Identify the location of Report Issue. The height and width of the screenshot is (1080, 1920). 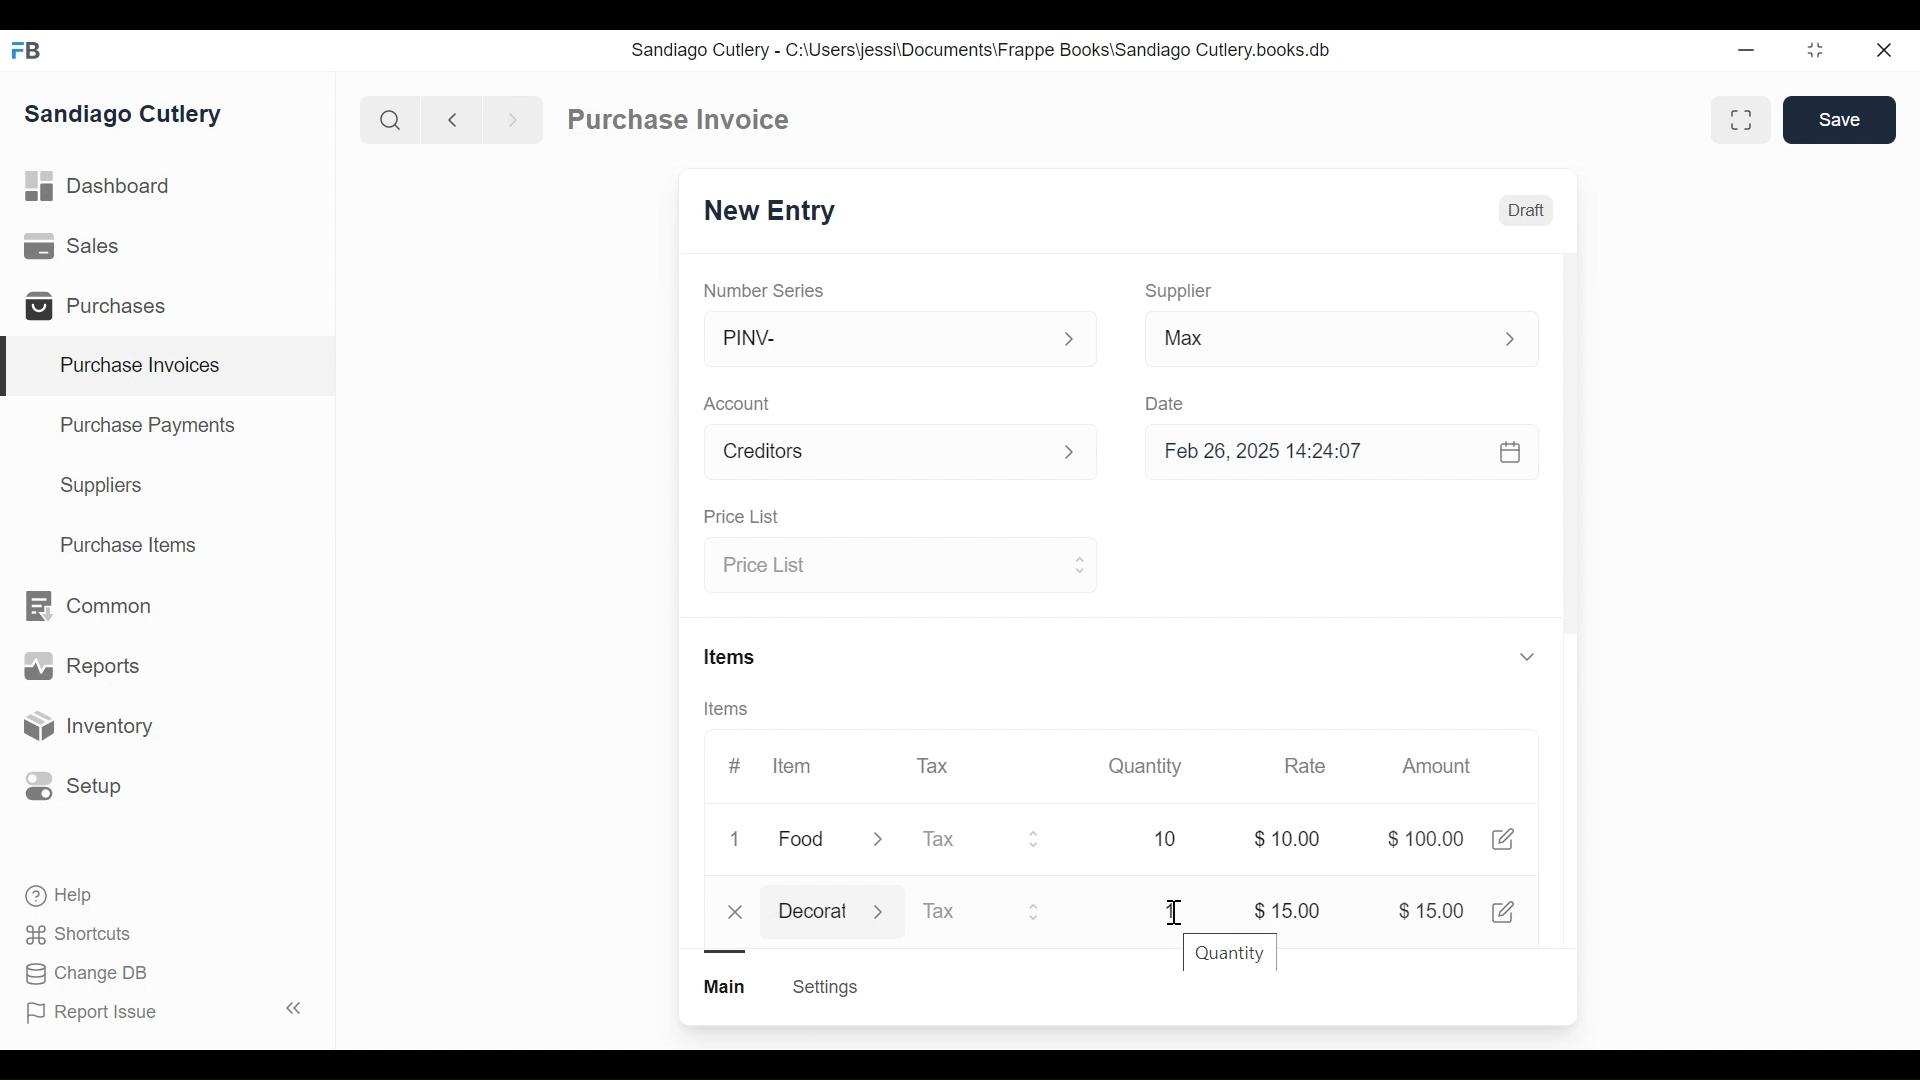
(163, 1011).